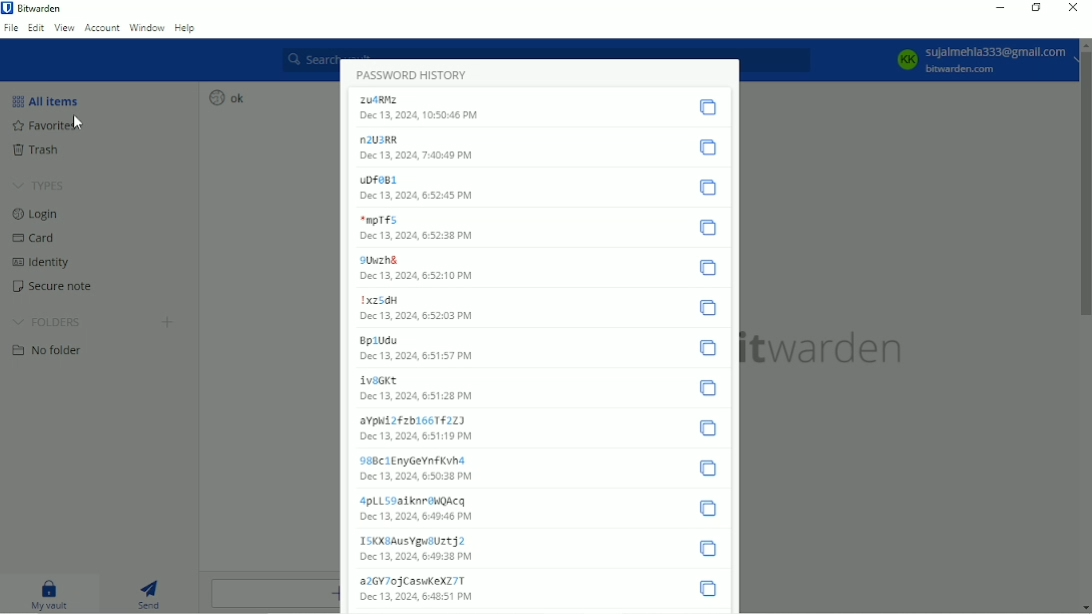  I want to click on zu4RMz, so click(382, 99).